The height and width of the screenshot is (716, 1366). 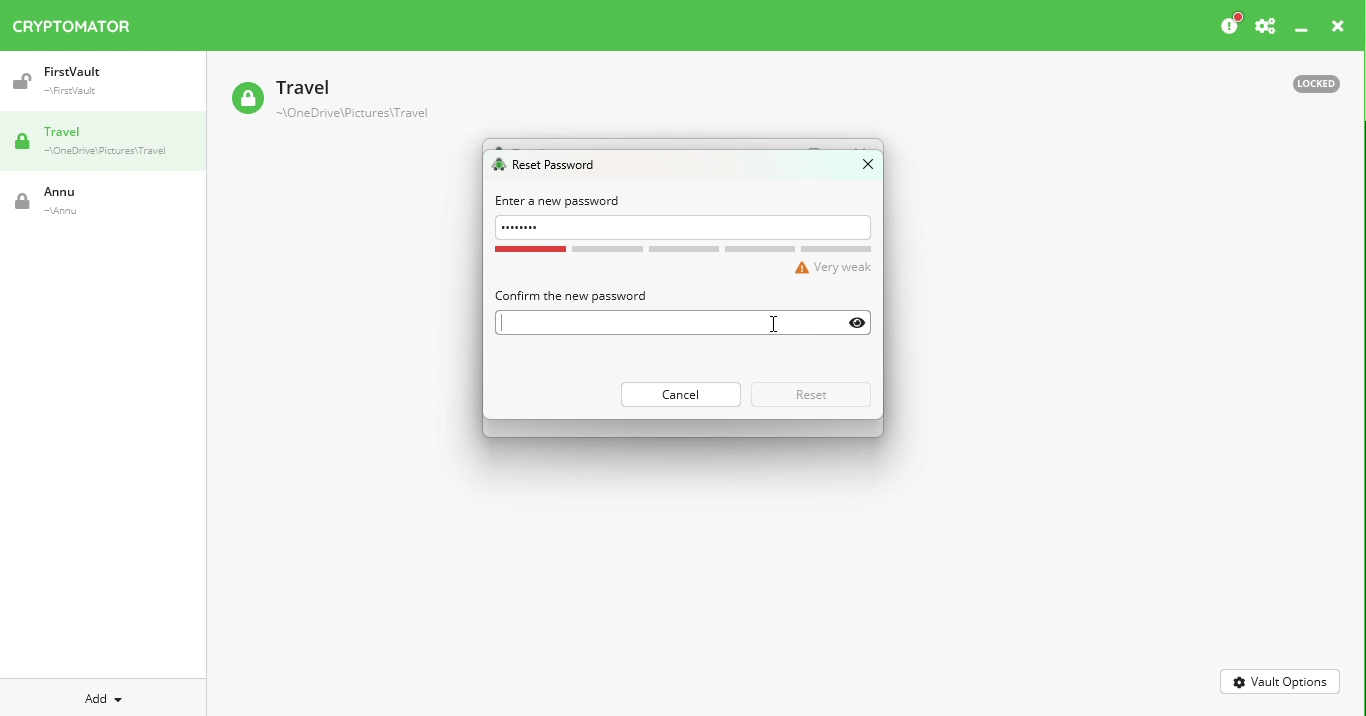 What do you see at coordinates (85, 201) in the screenshot?
I see `Vault` at bounding box center [85, 201].